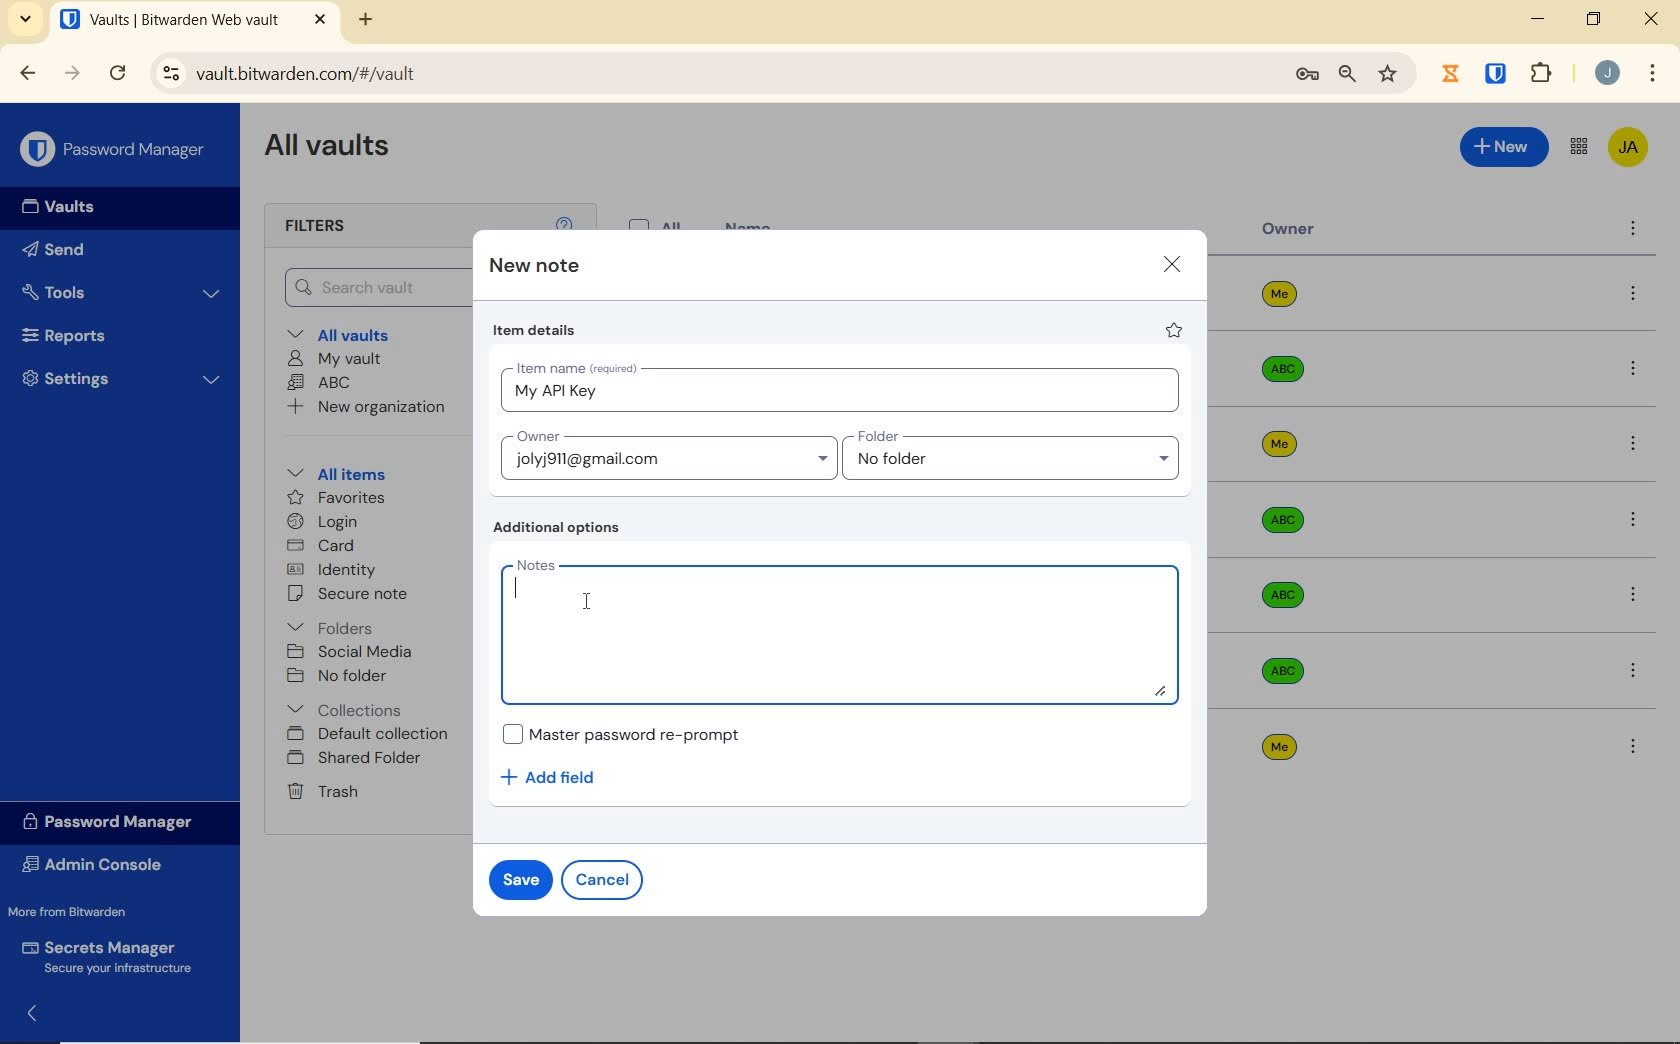  I want to click on All Vaults, so click(336, 152).